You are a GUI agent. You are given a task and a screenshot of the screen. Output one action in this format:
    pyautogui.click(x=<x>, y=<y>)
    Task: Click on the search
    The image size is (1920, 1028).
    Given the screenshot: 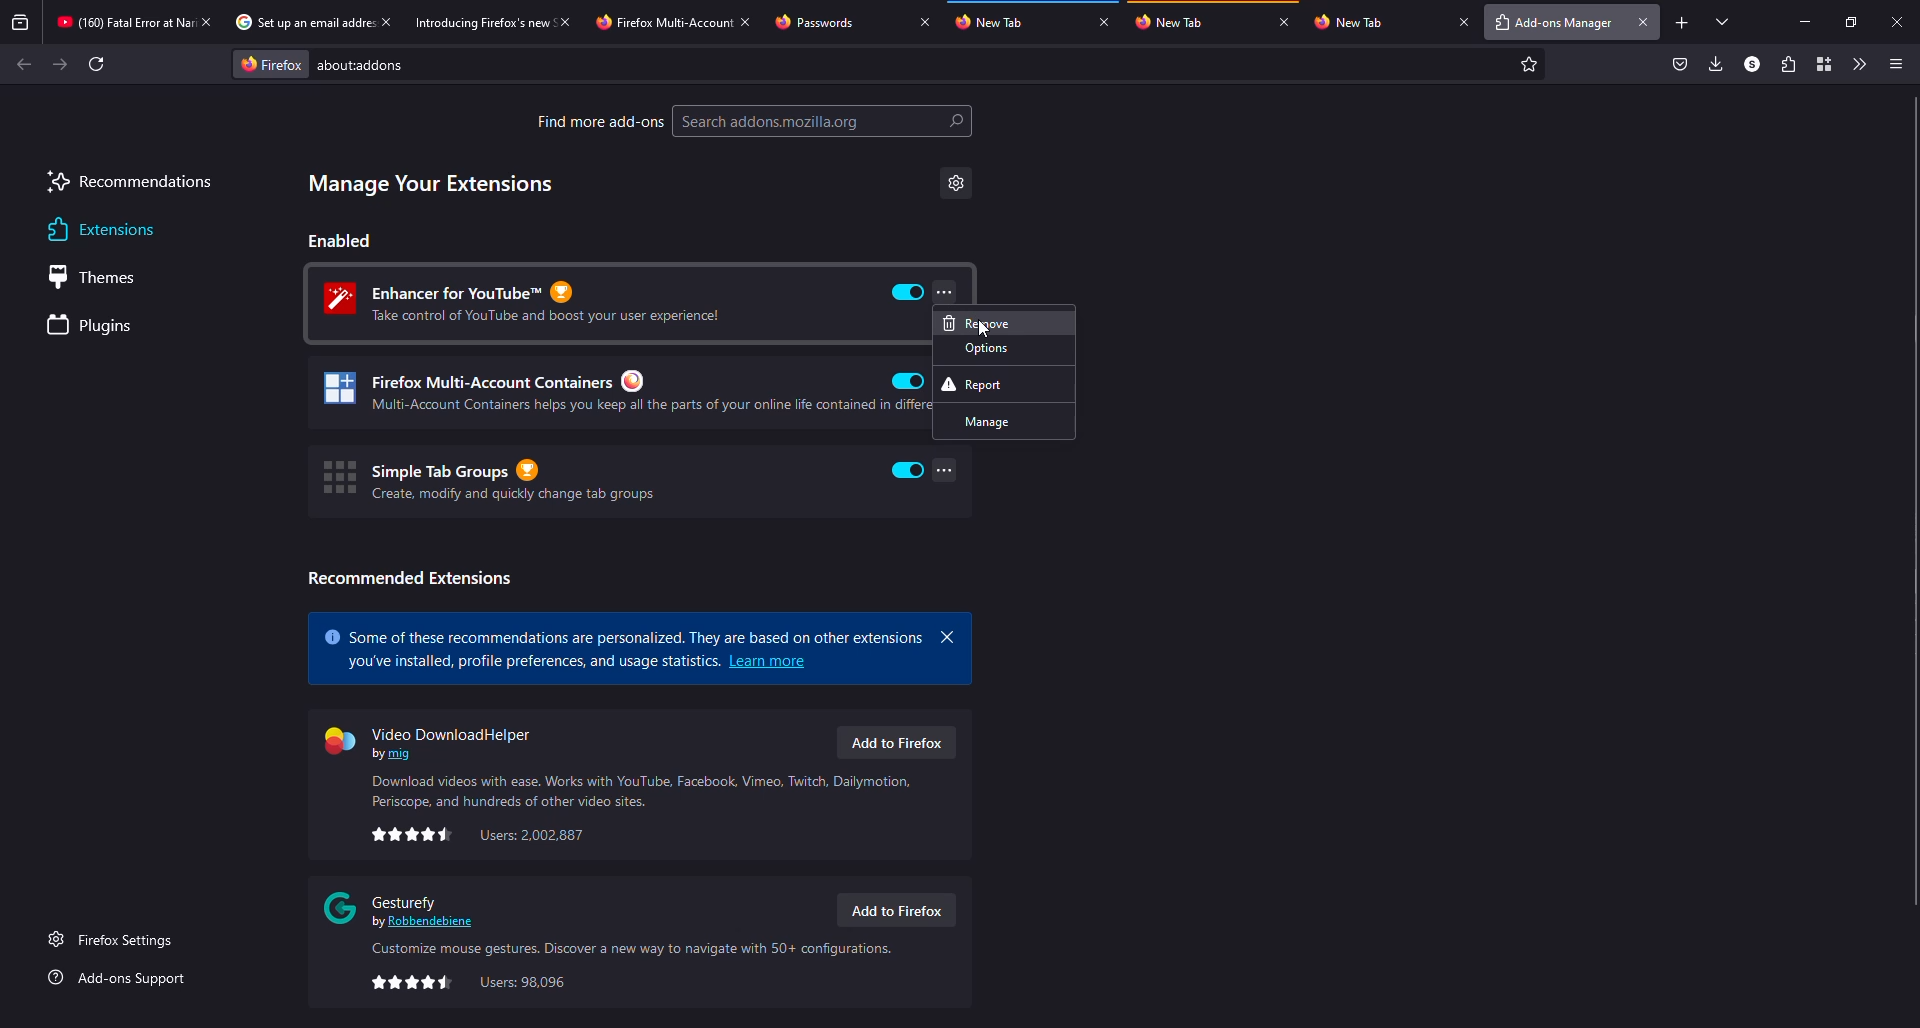 What is the action you would take?
    pyautogui.click(x=823, y=121)
    